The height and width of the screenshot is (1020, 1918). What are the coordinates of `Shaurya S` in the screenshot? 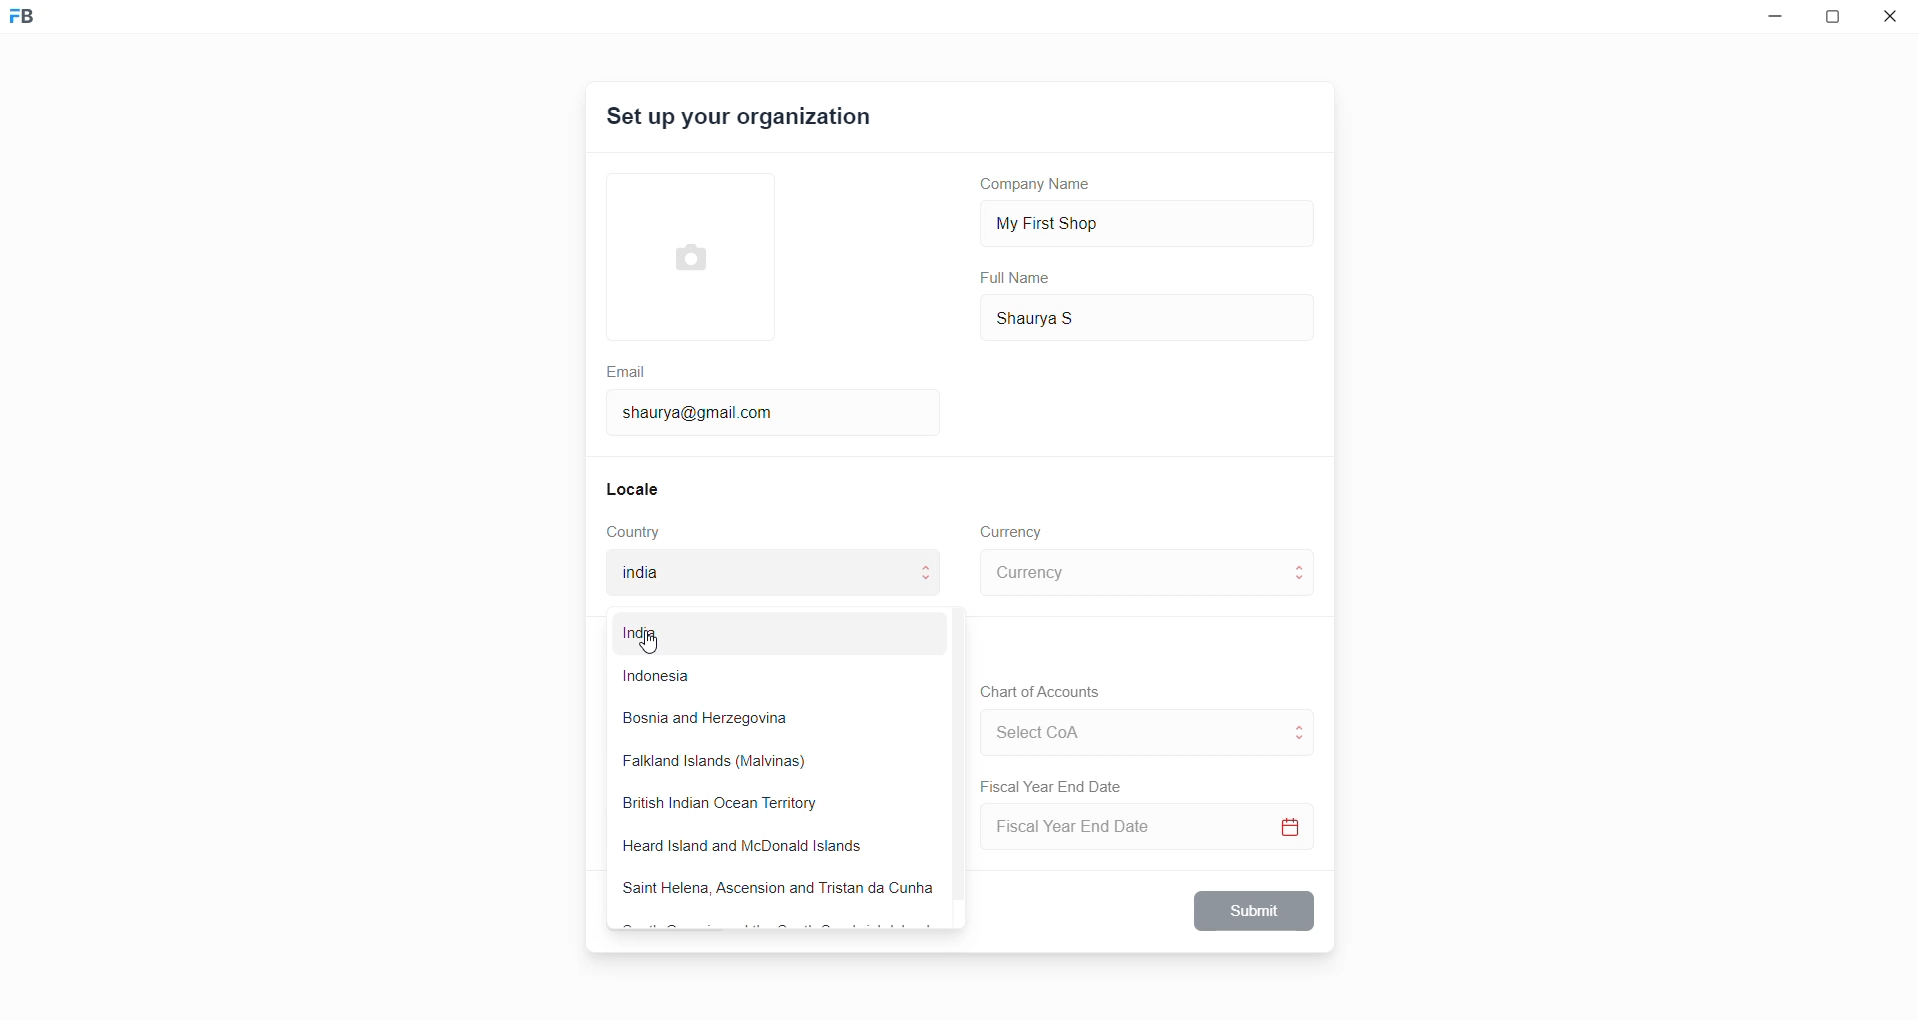 It's located at (1066, 316).